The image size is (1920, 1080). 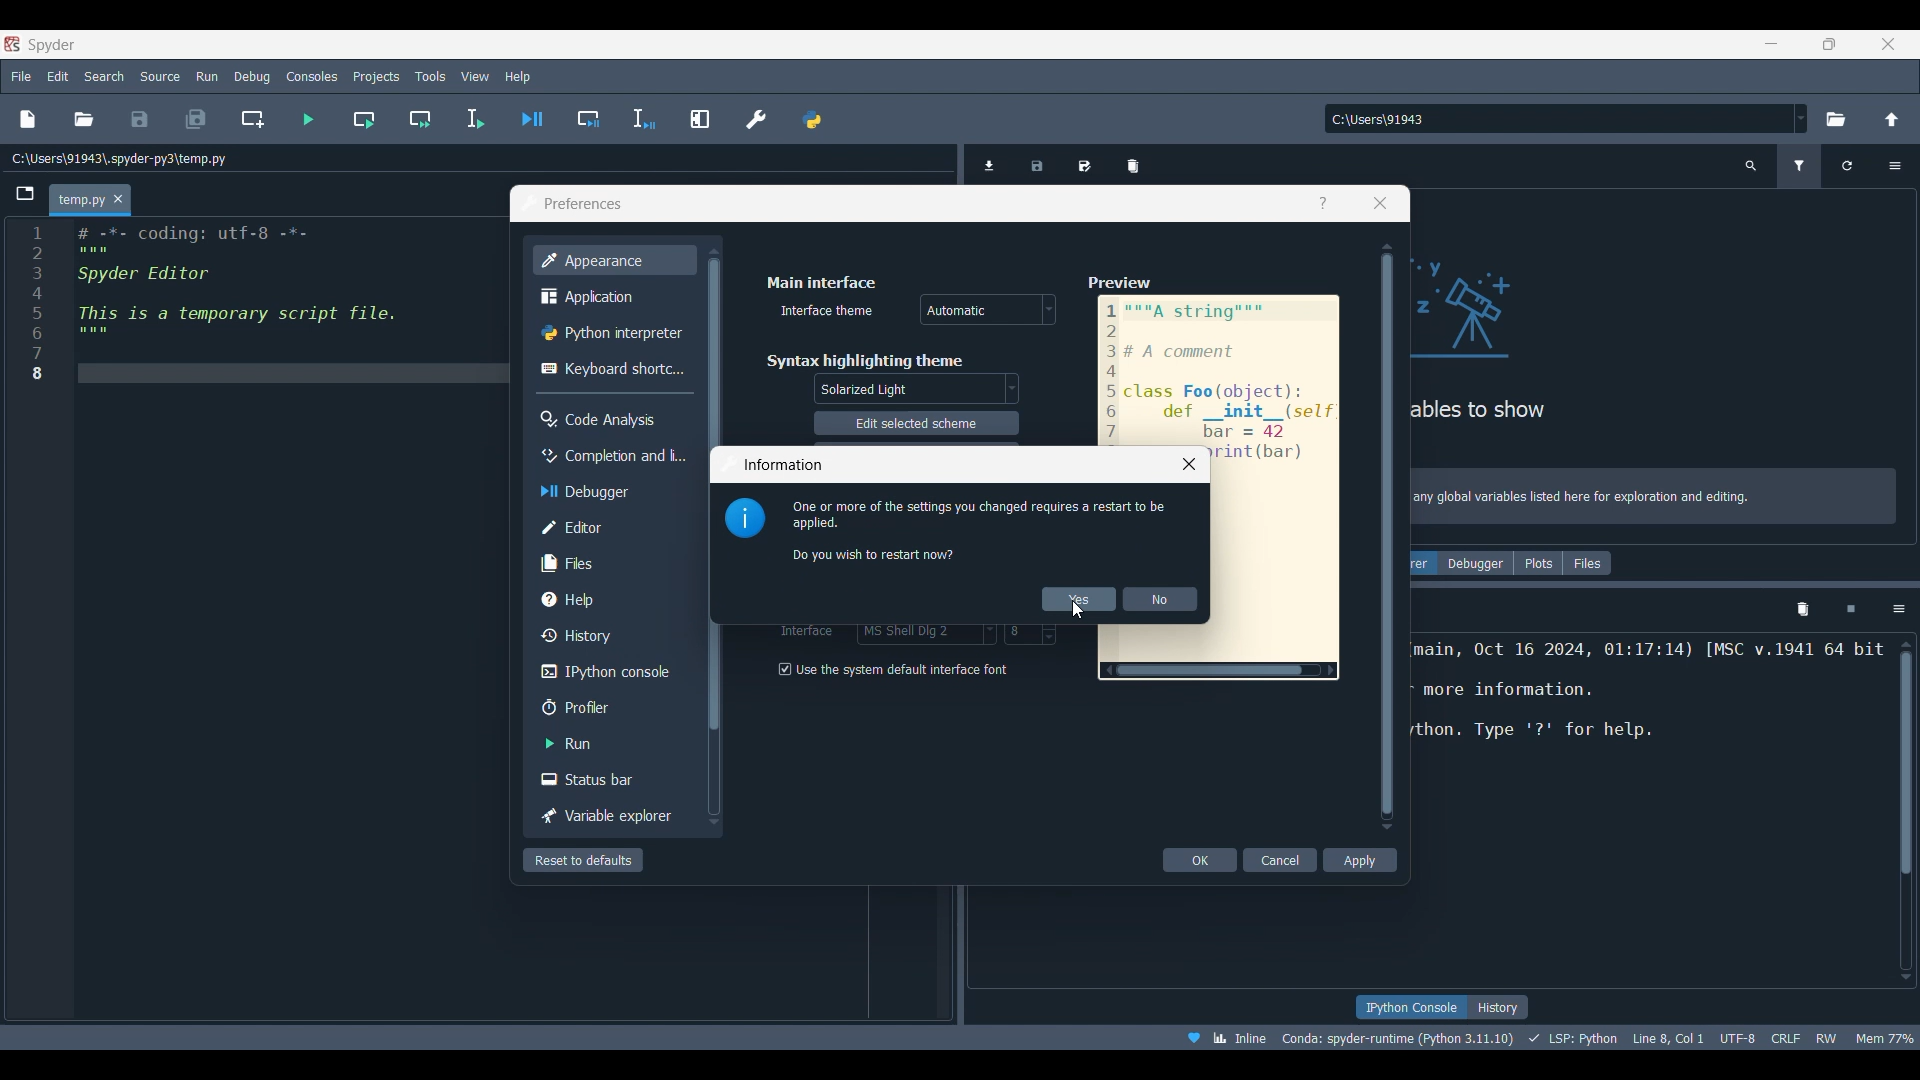 I want to click on Consoles menu, so click(x=311, y=76).